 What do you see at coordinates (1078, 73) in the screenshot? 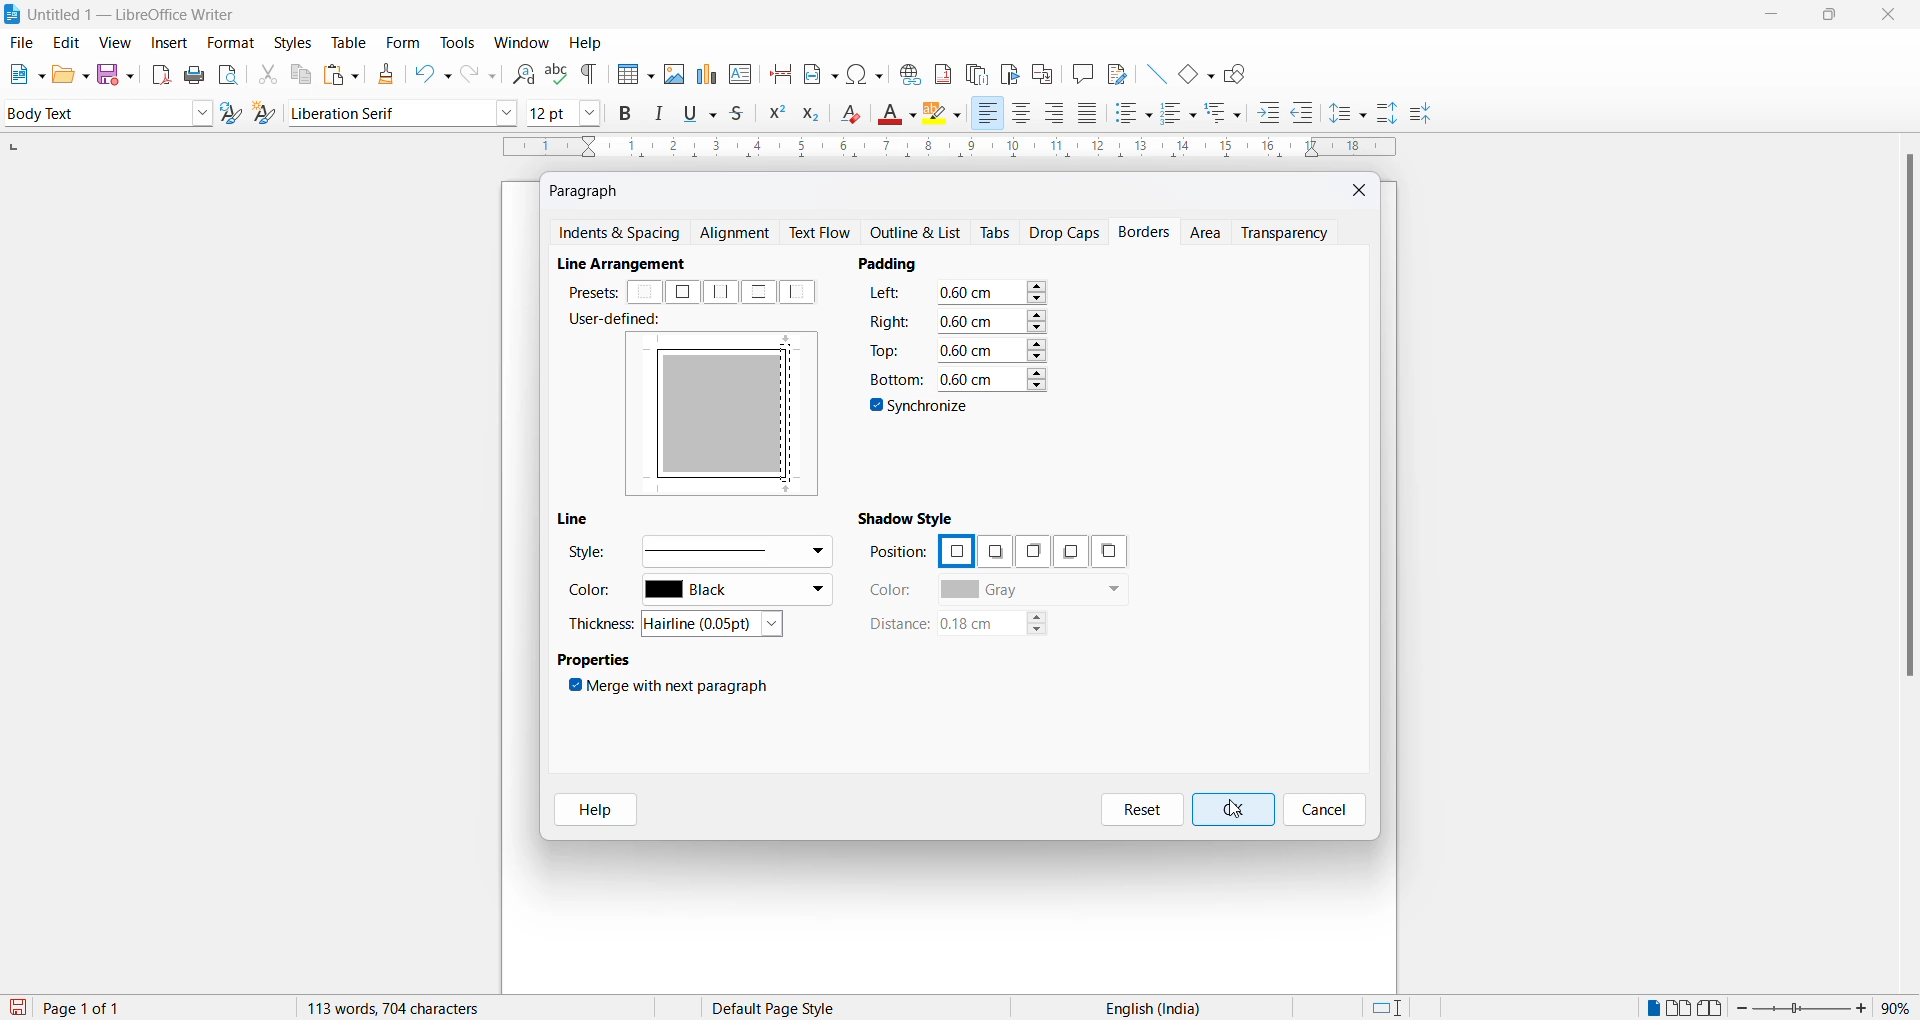
I see `insert comments` at bounding box center [1078, 73].